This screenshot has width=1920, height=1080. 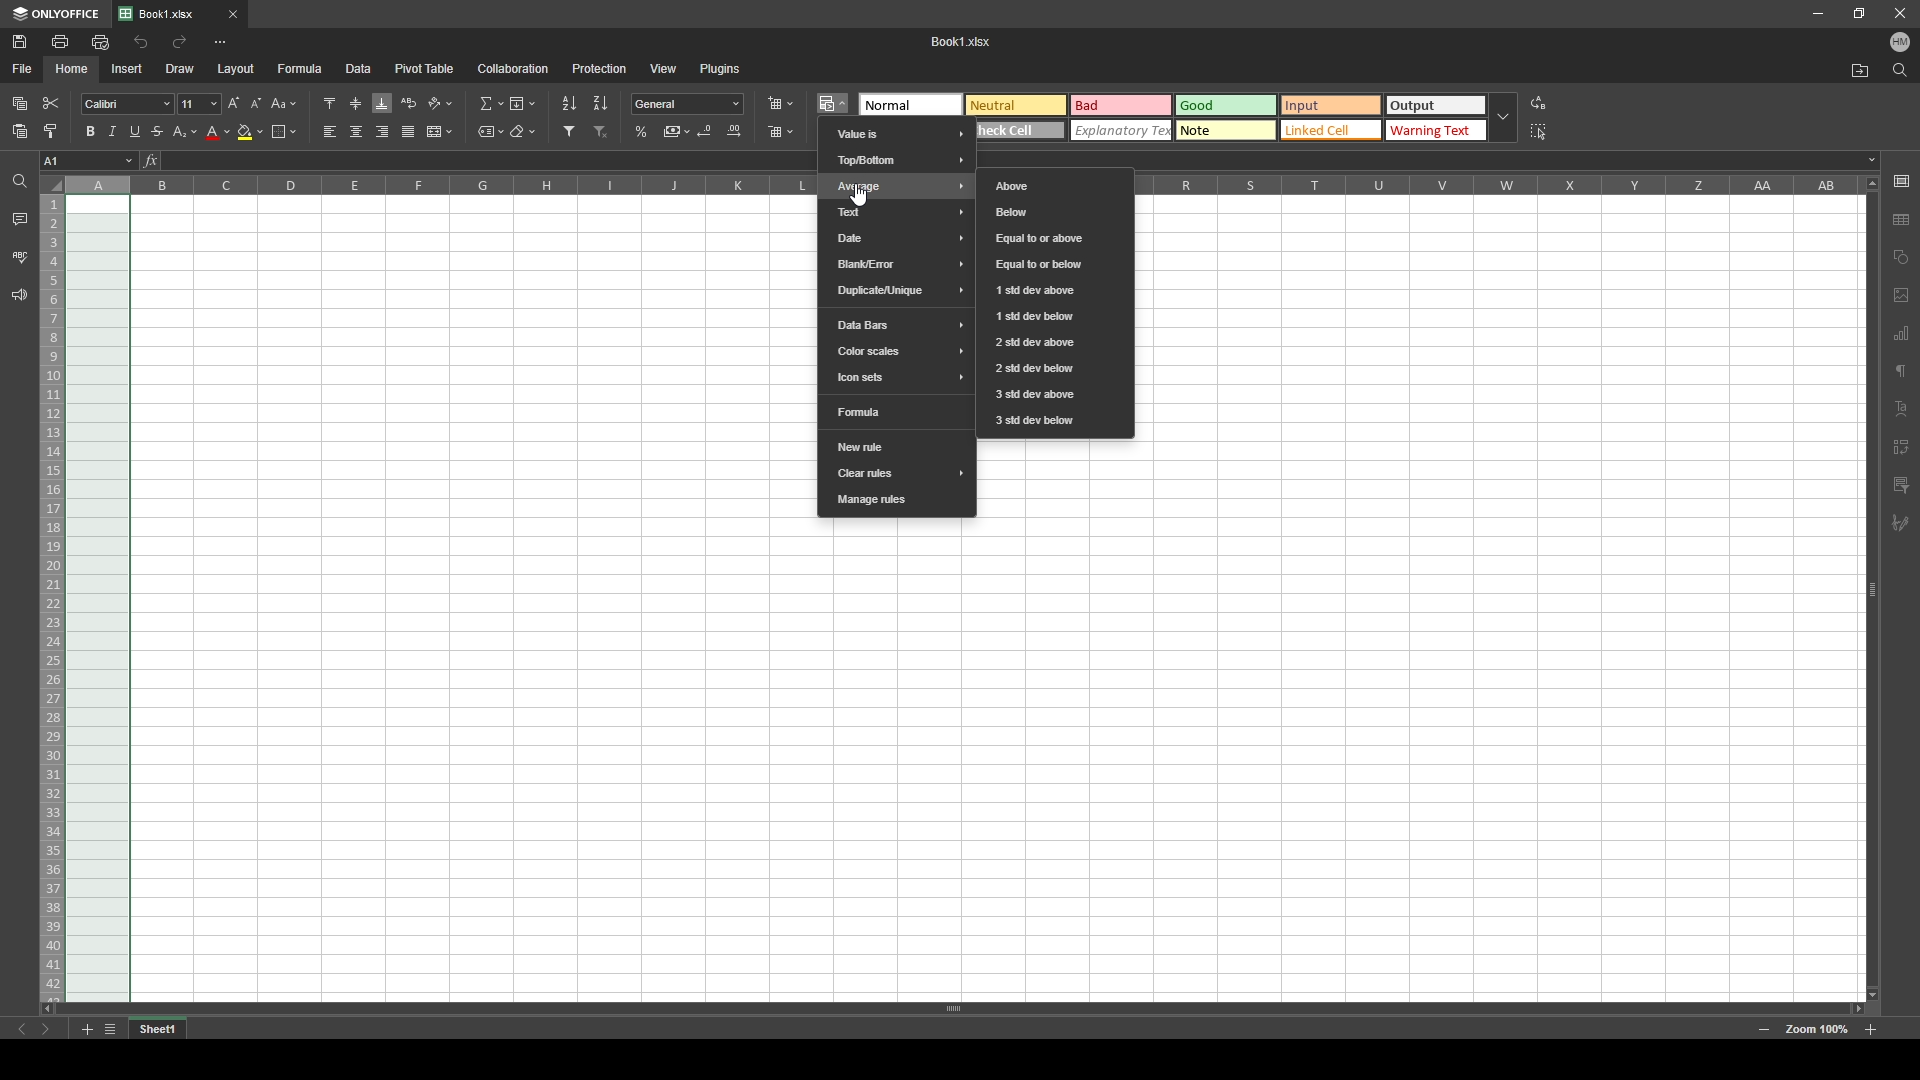 I want to click on shape, so click(x=1902, y=259).